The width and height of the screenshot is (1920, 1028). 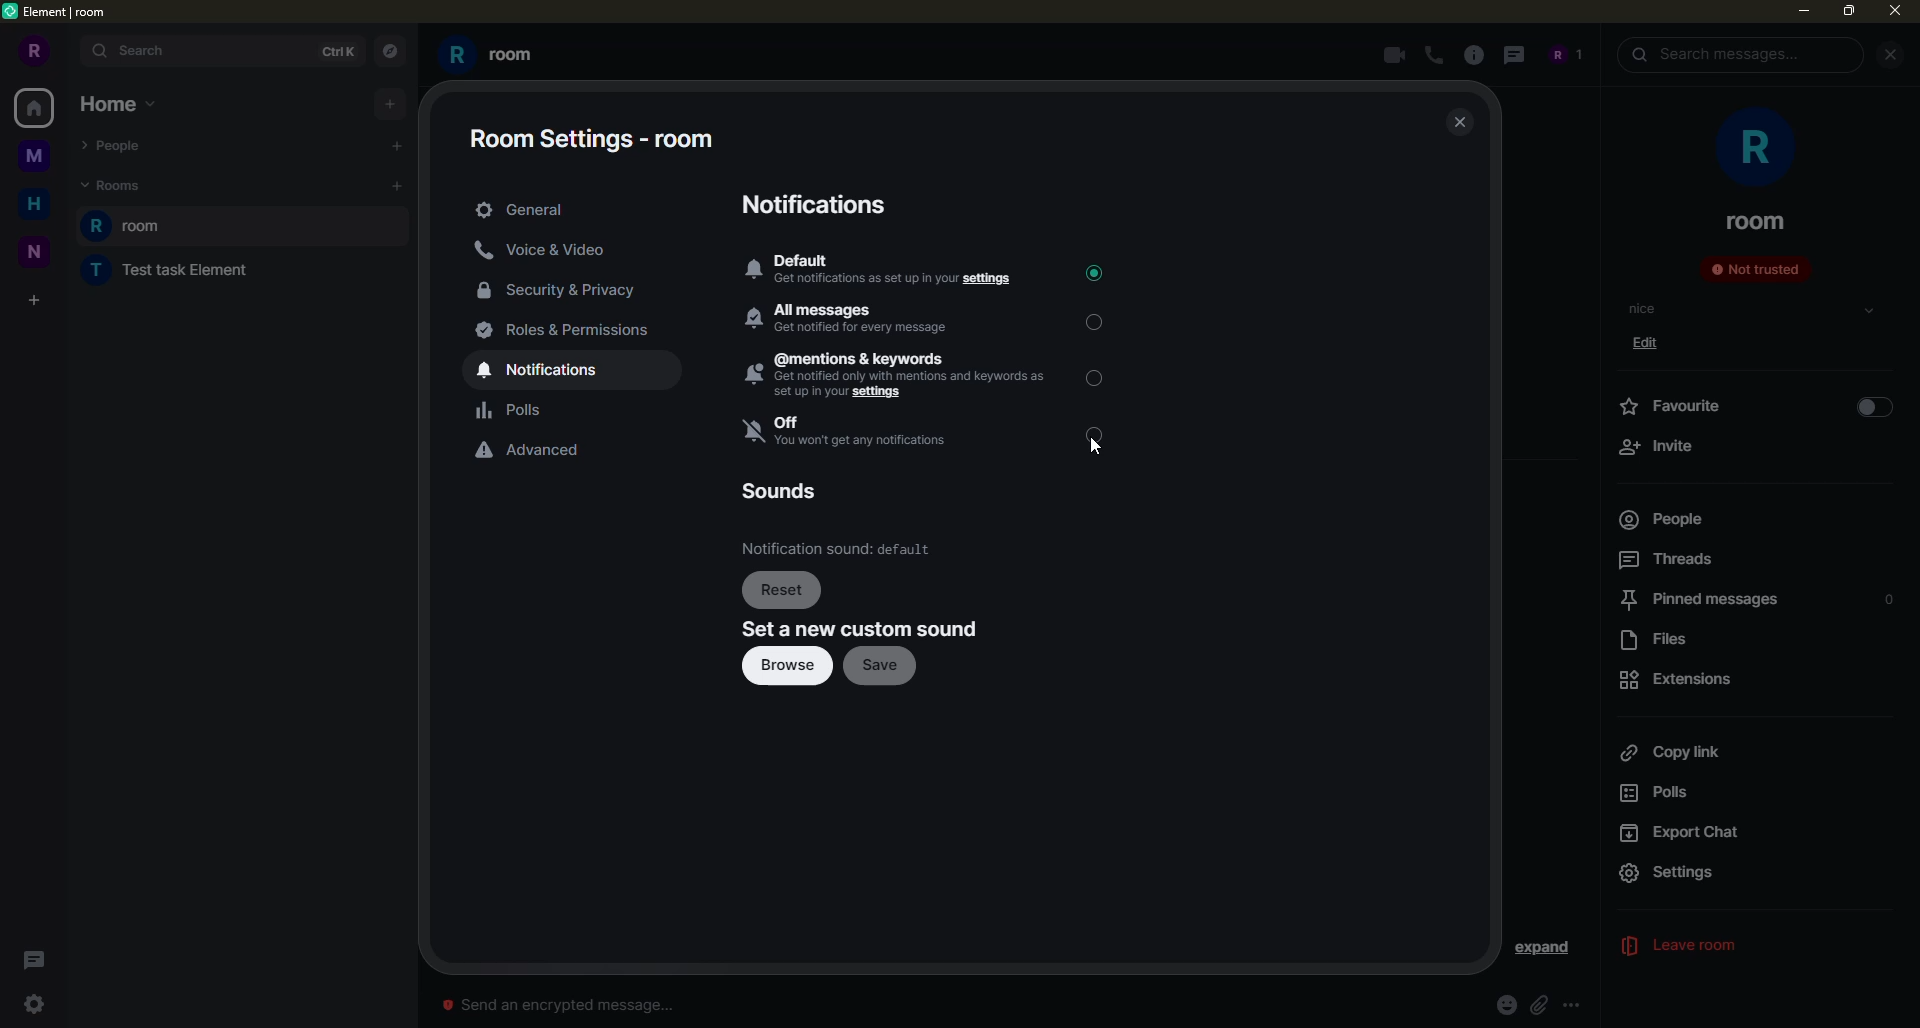 I want to click on extensions, so click(x=1680, y=679).